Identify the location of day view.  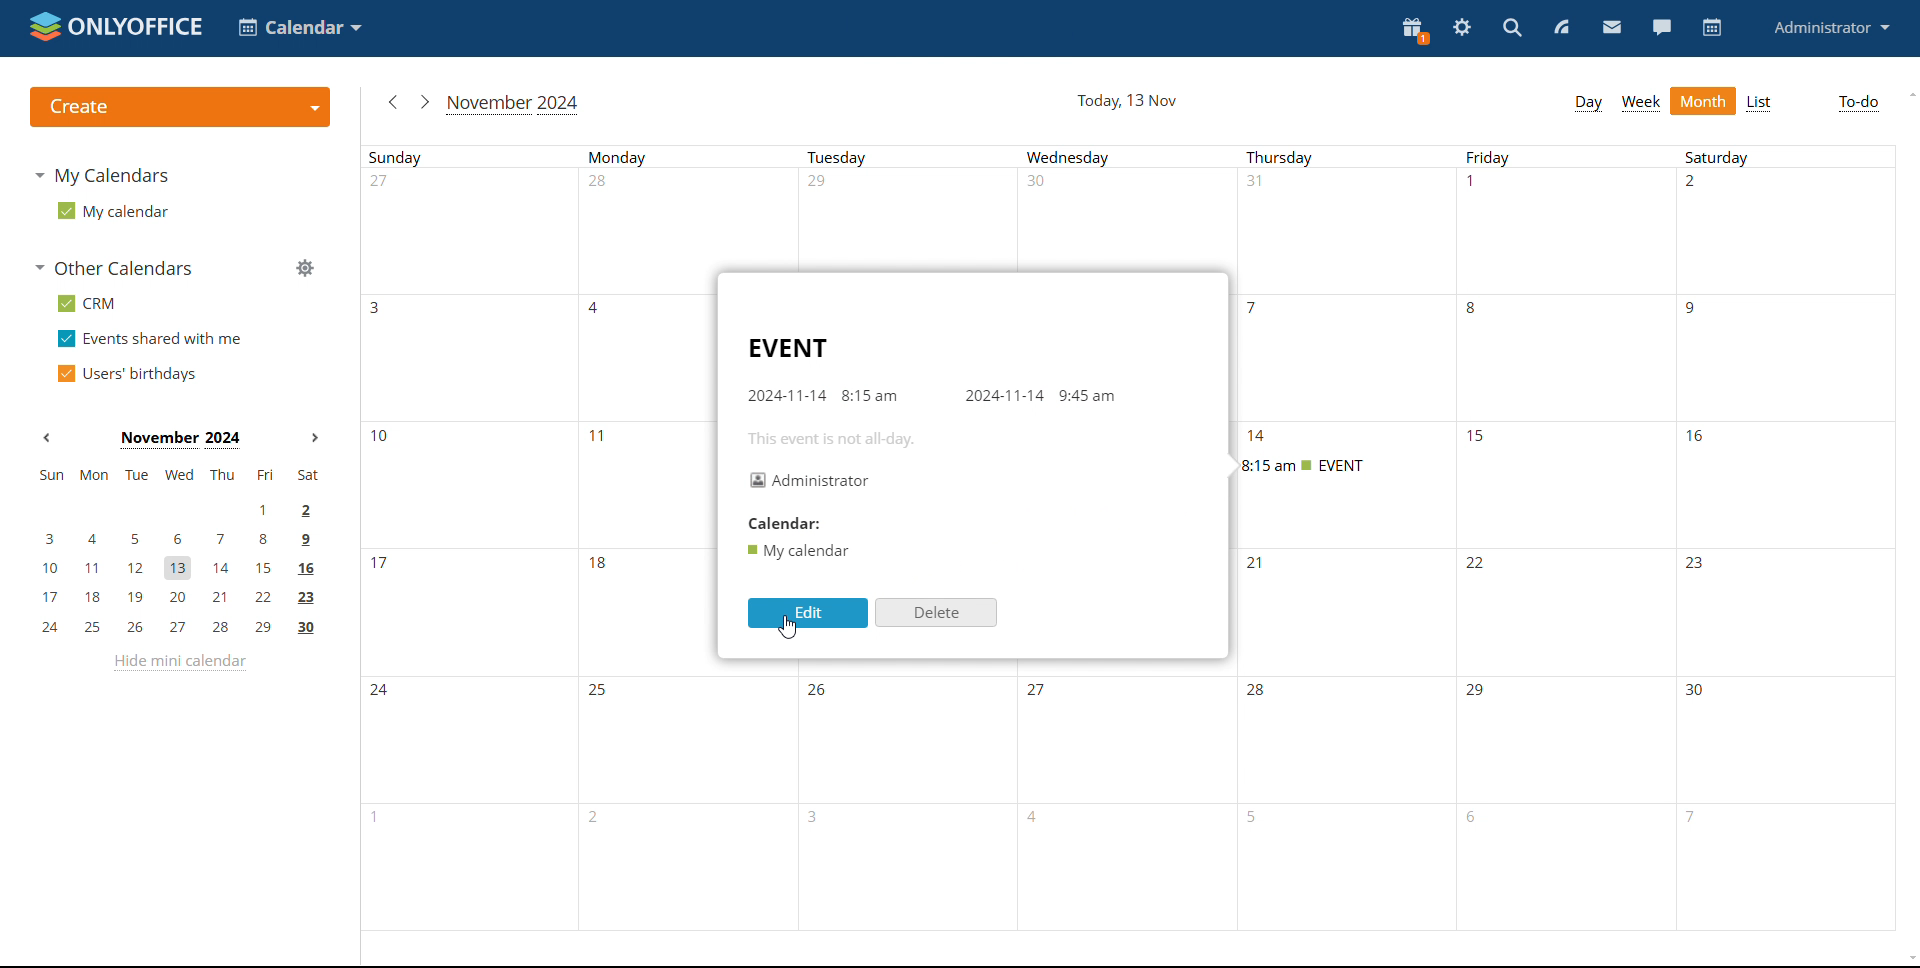
(1587, 102).